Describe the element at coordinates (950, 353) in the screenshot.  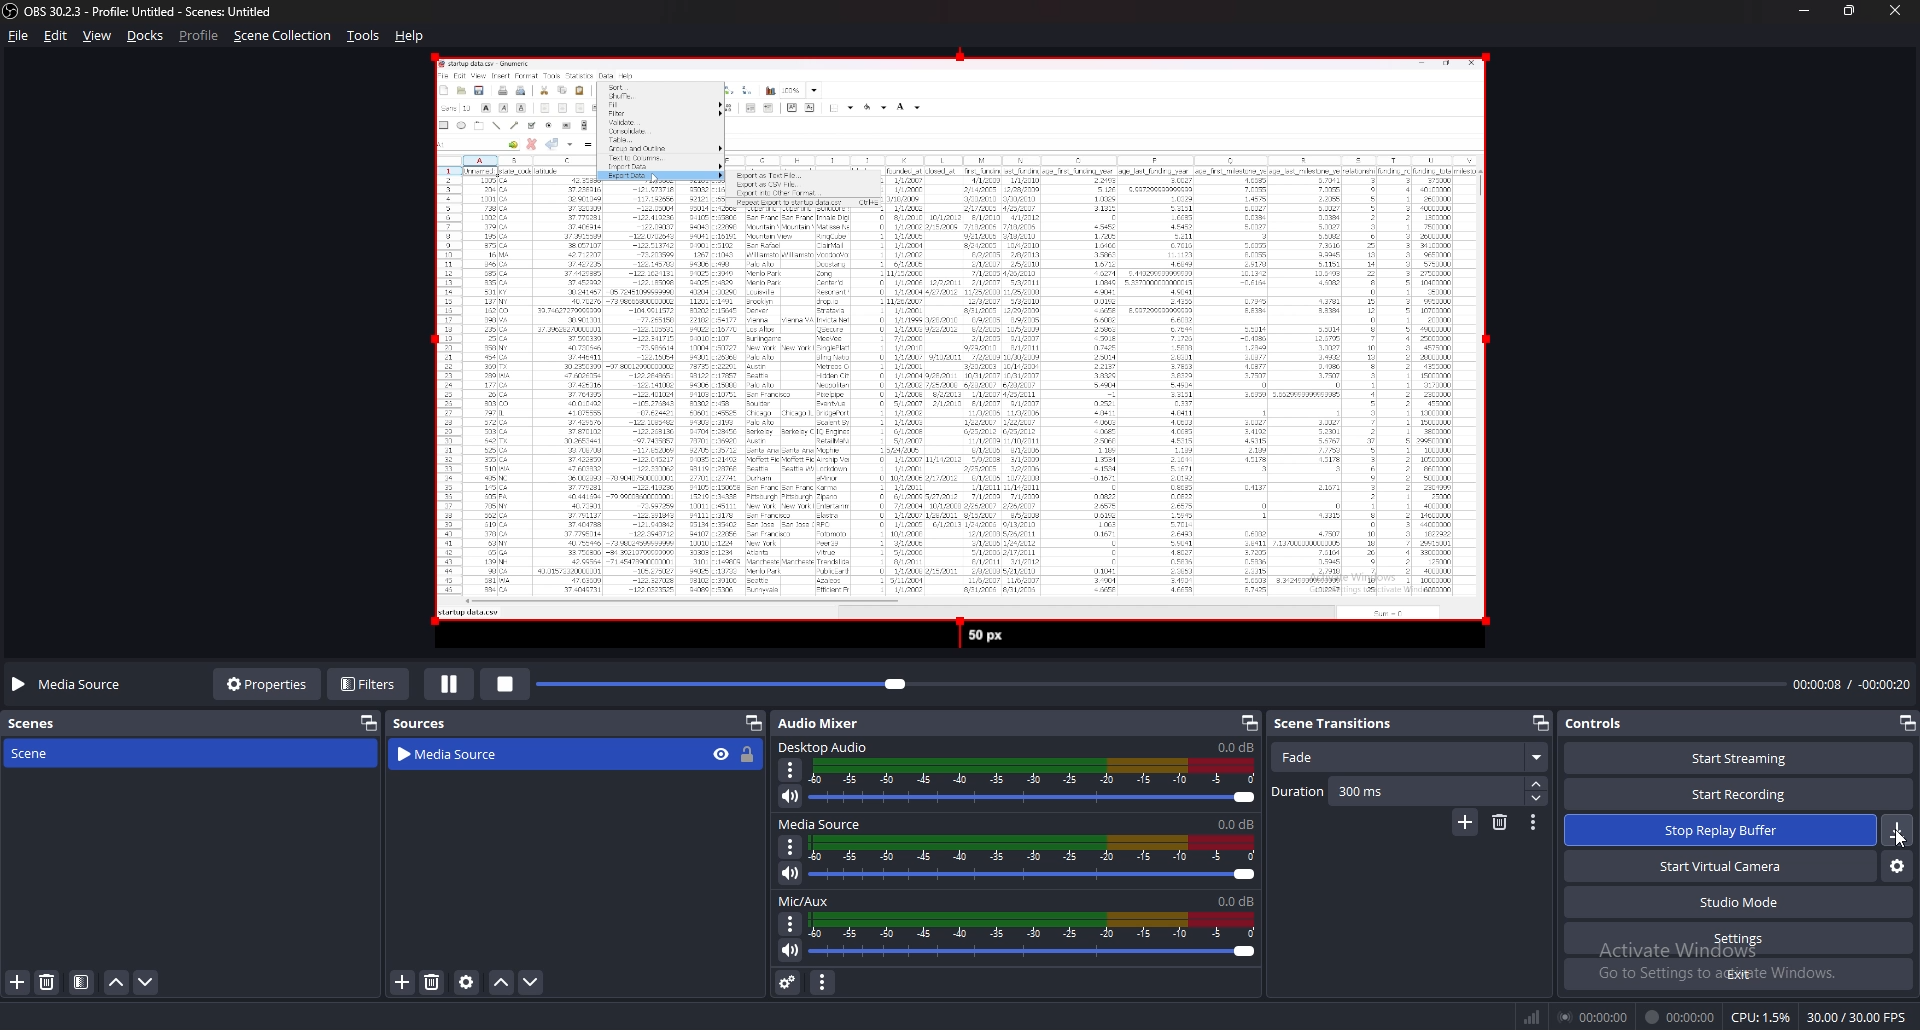
I see `media` at that location.